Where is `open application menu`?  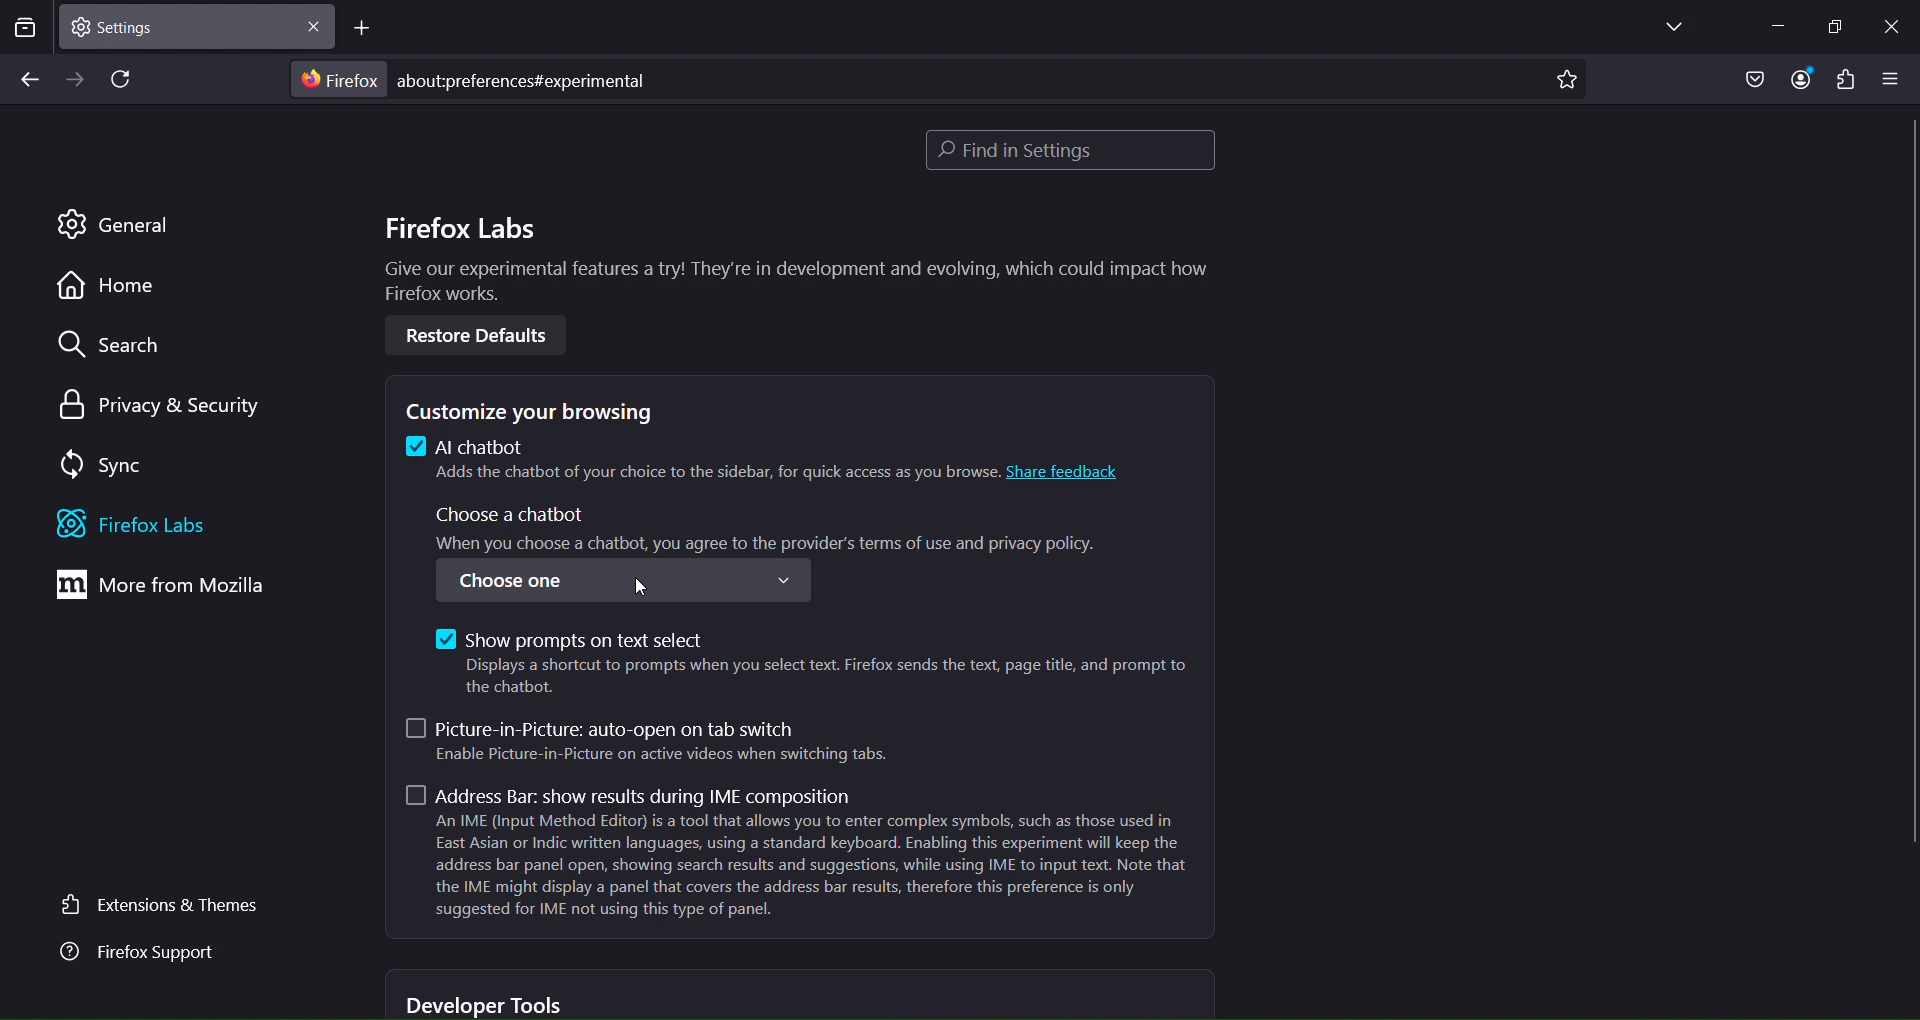 open application menu is located at coordinates (1894, 80).